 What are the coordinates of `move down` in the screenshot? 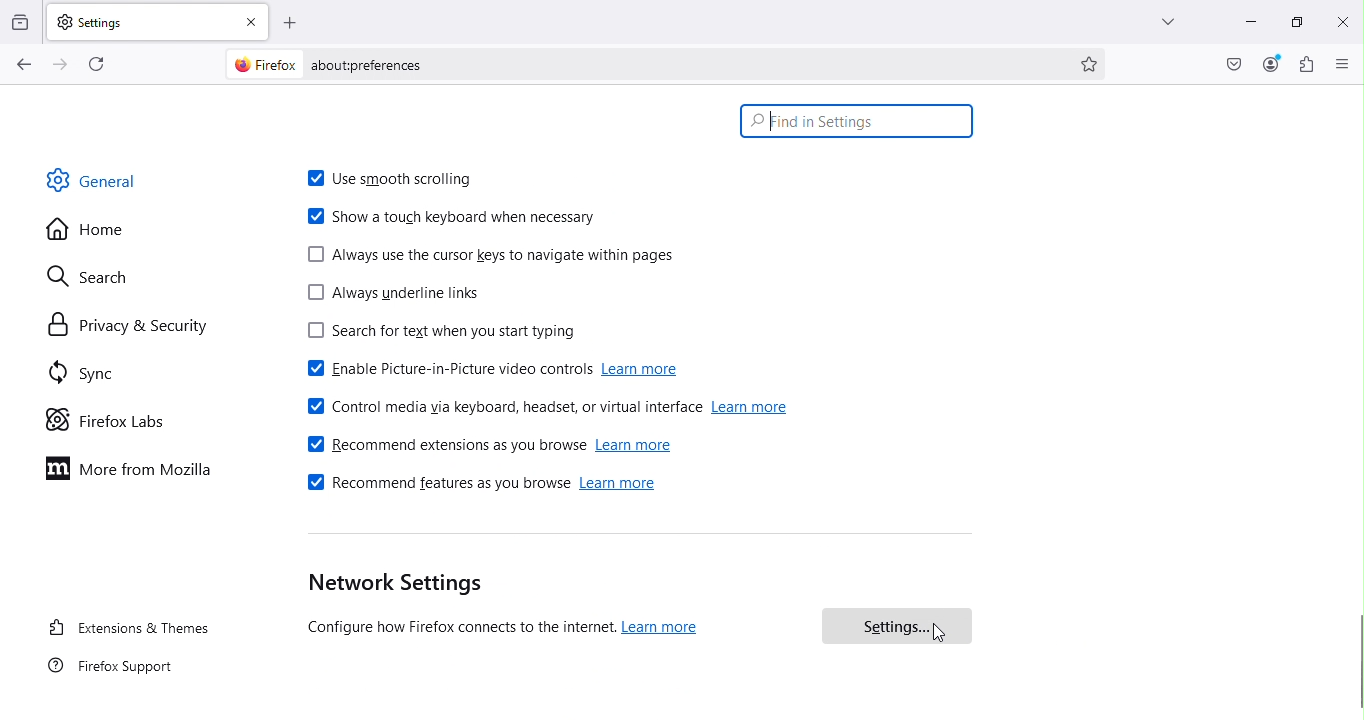 It's located at (1355, 715).